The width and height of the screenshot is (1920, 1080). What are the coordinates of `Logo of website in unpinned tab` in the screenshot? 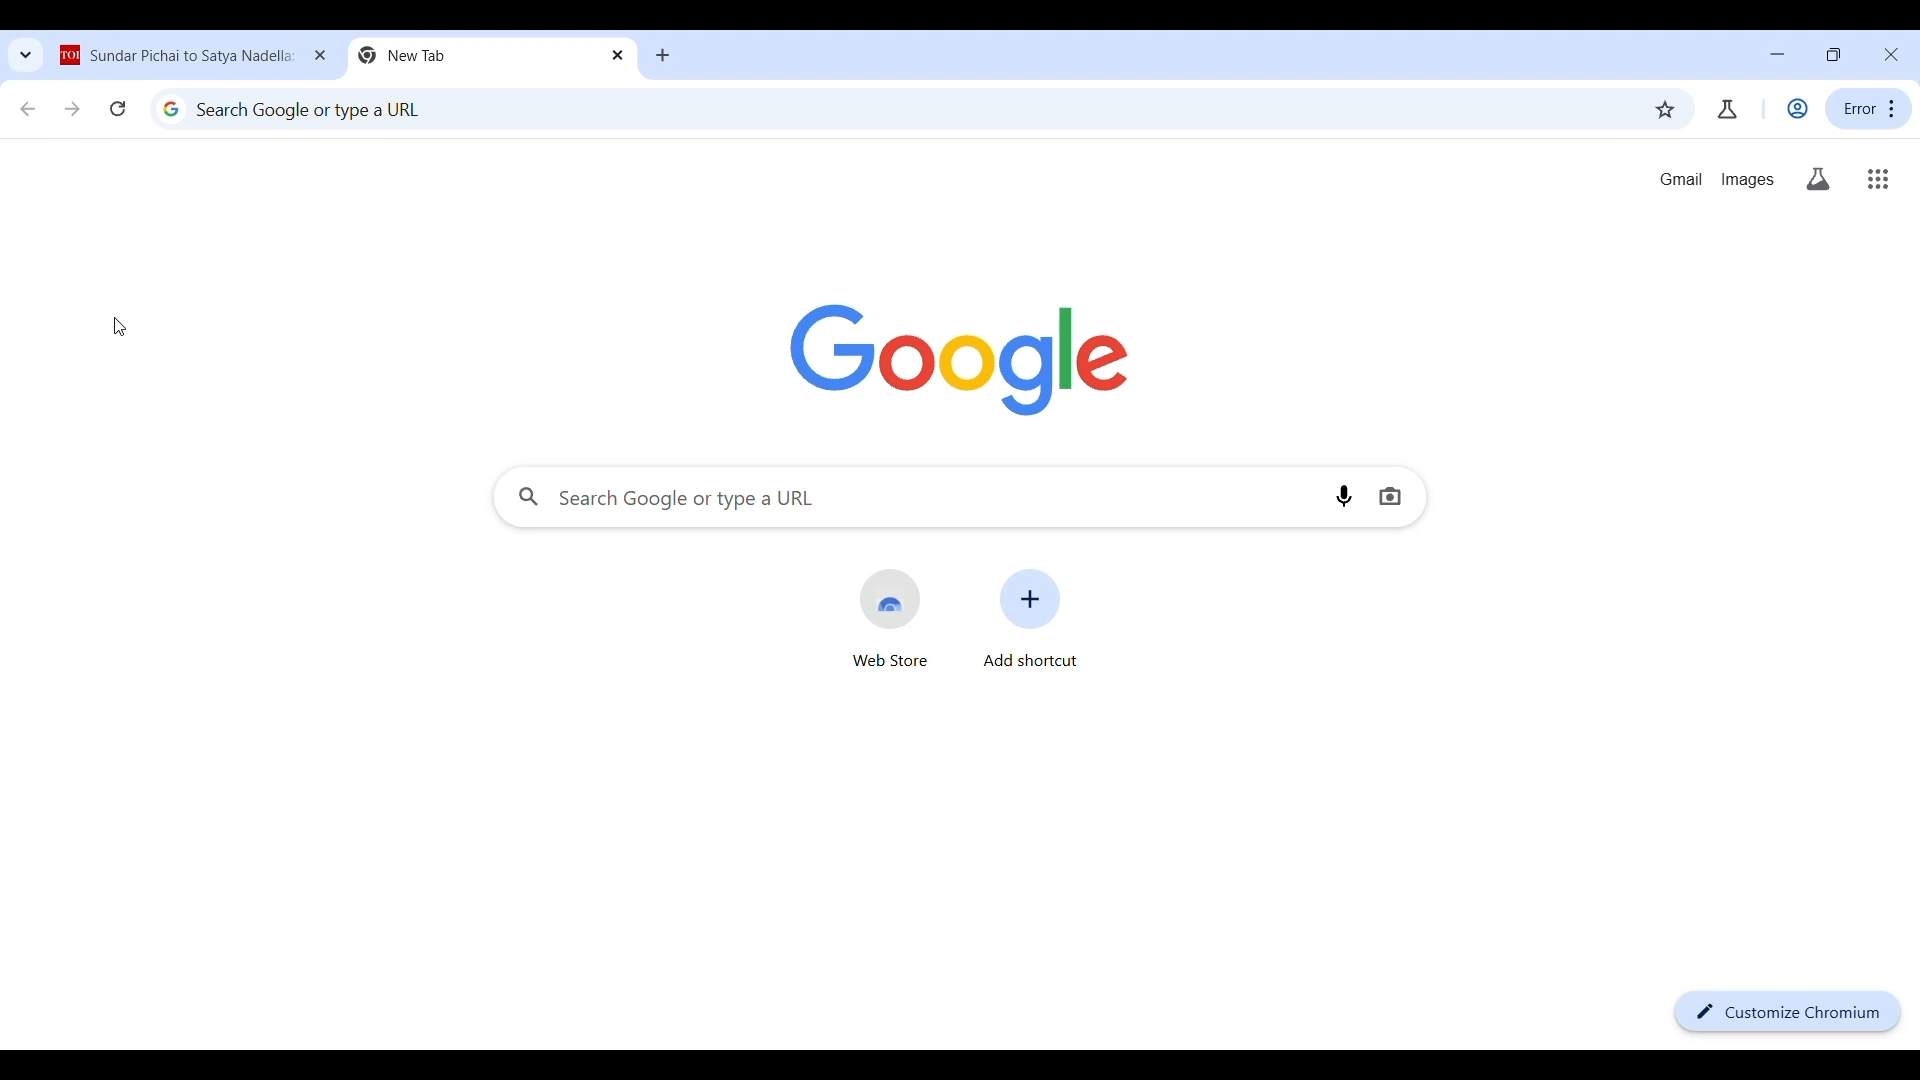 It's located at (71, 57).